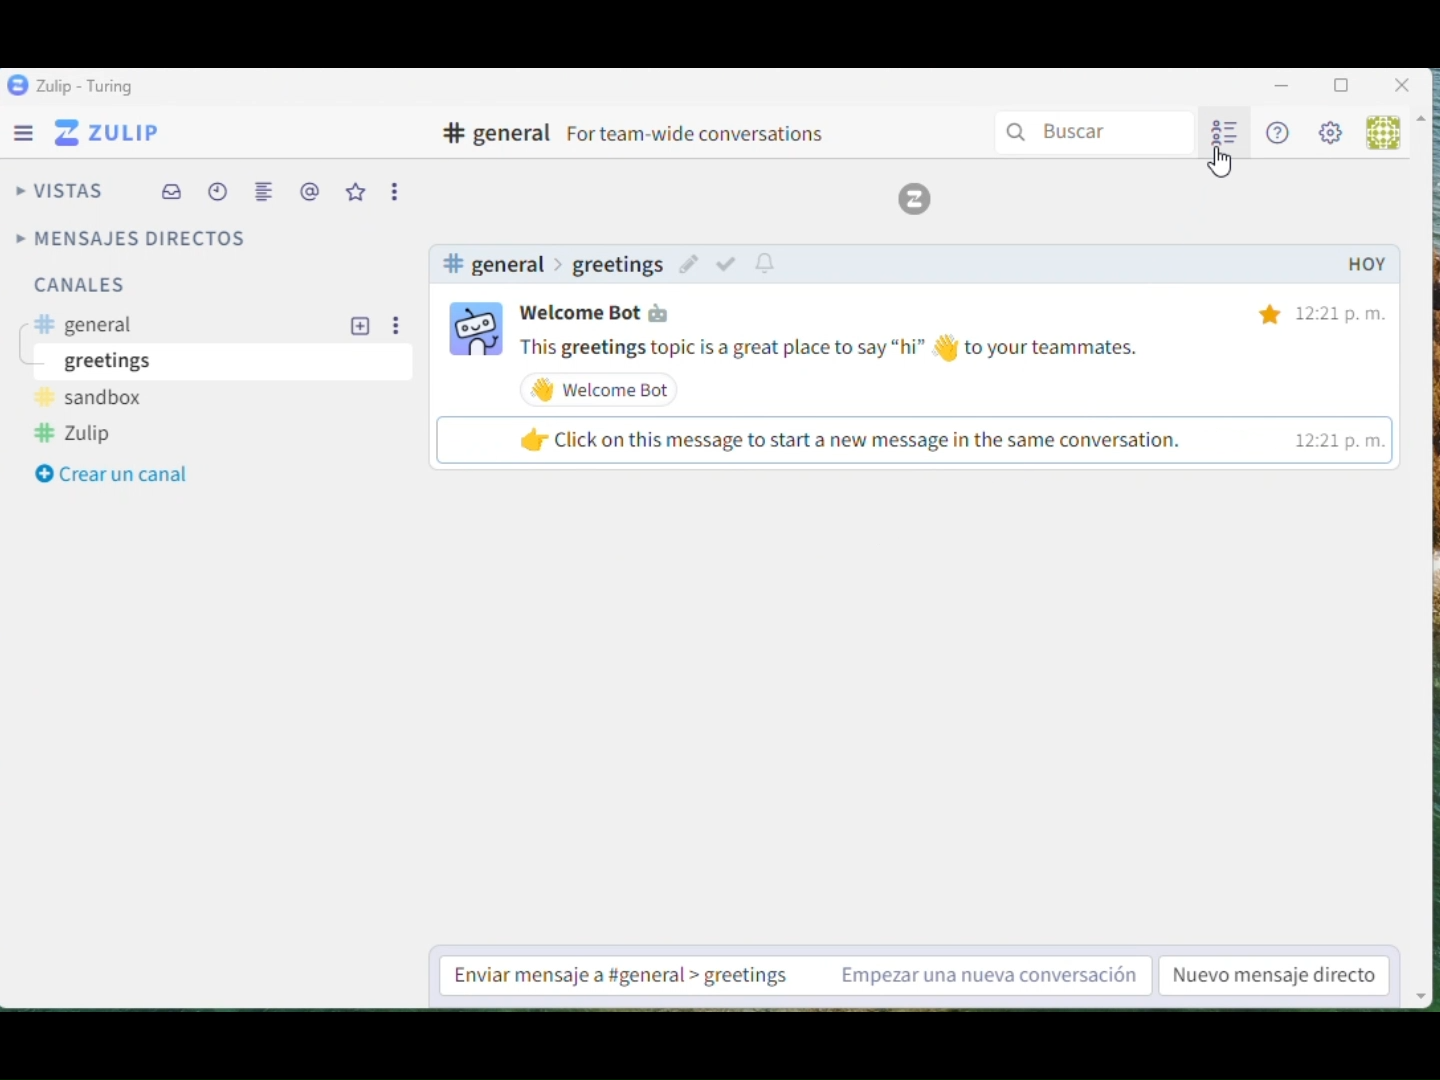 This screenshot has height=1080, width=1440. What do you see at coordinates (1427, 124) in the screenshot?
I see `Up` at bounding box center [1427, 124].